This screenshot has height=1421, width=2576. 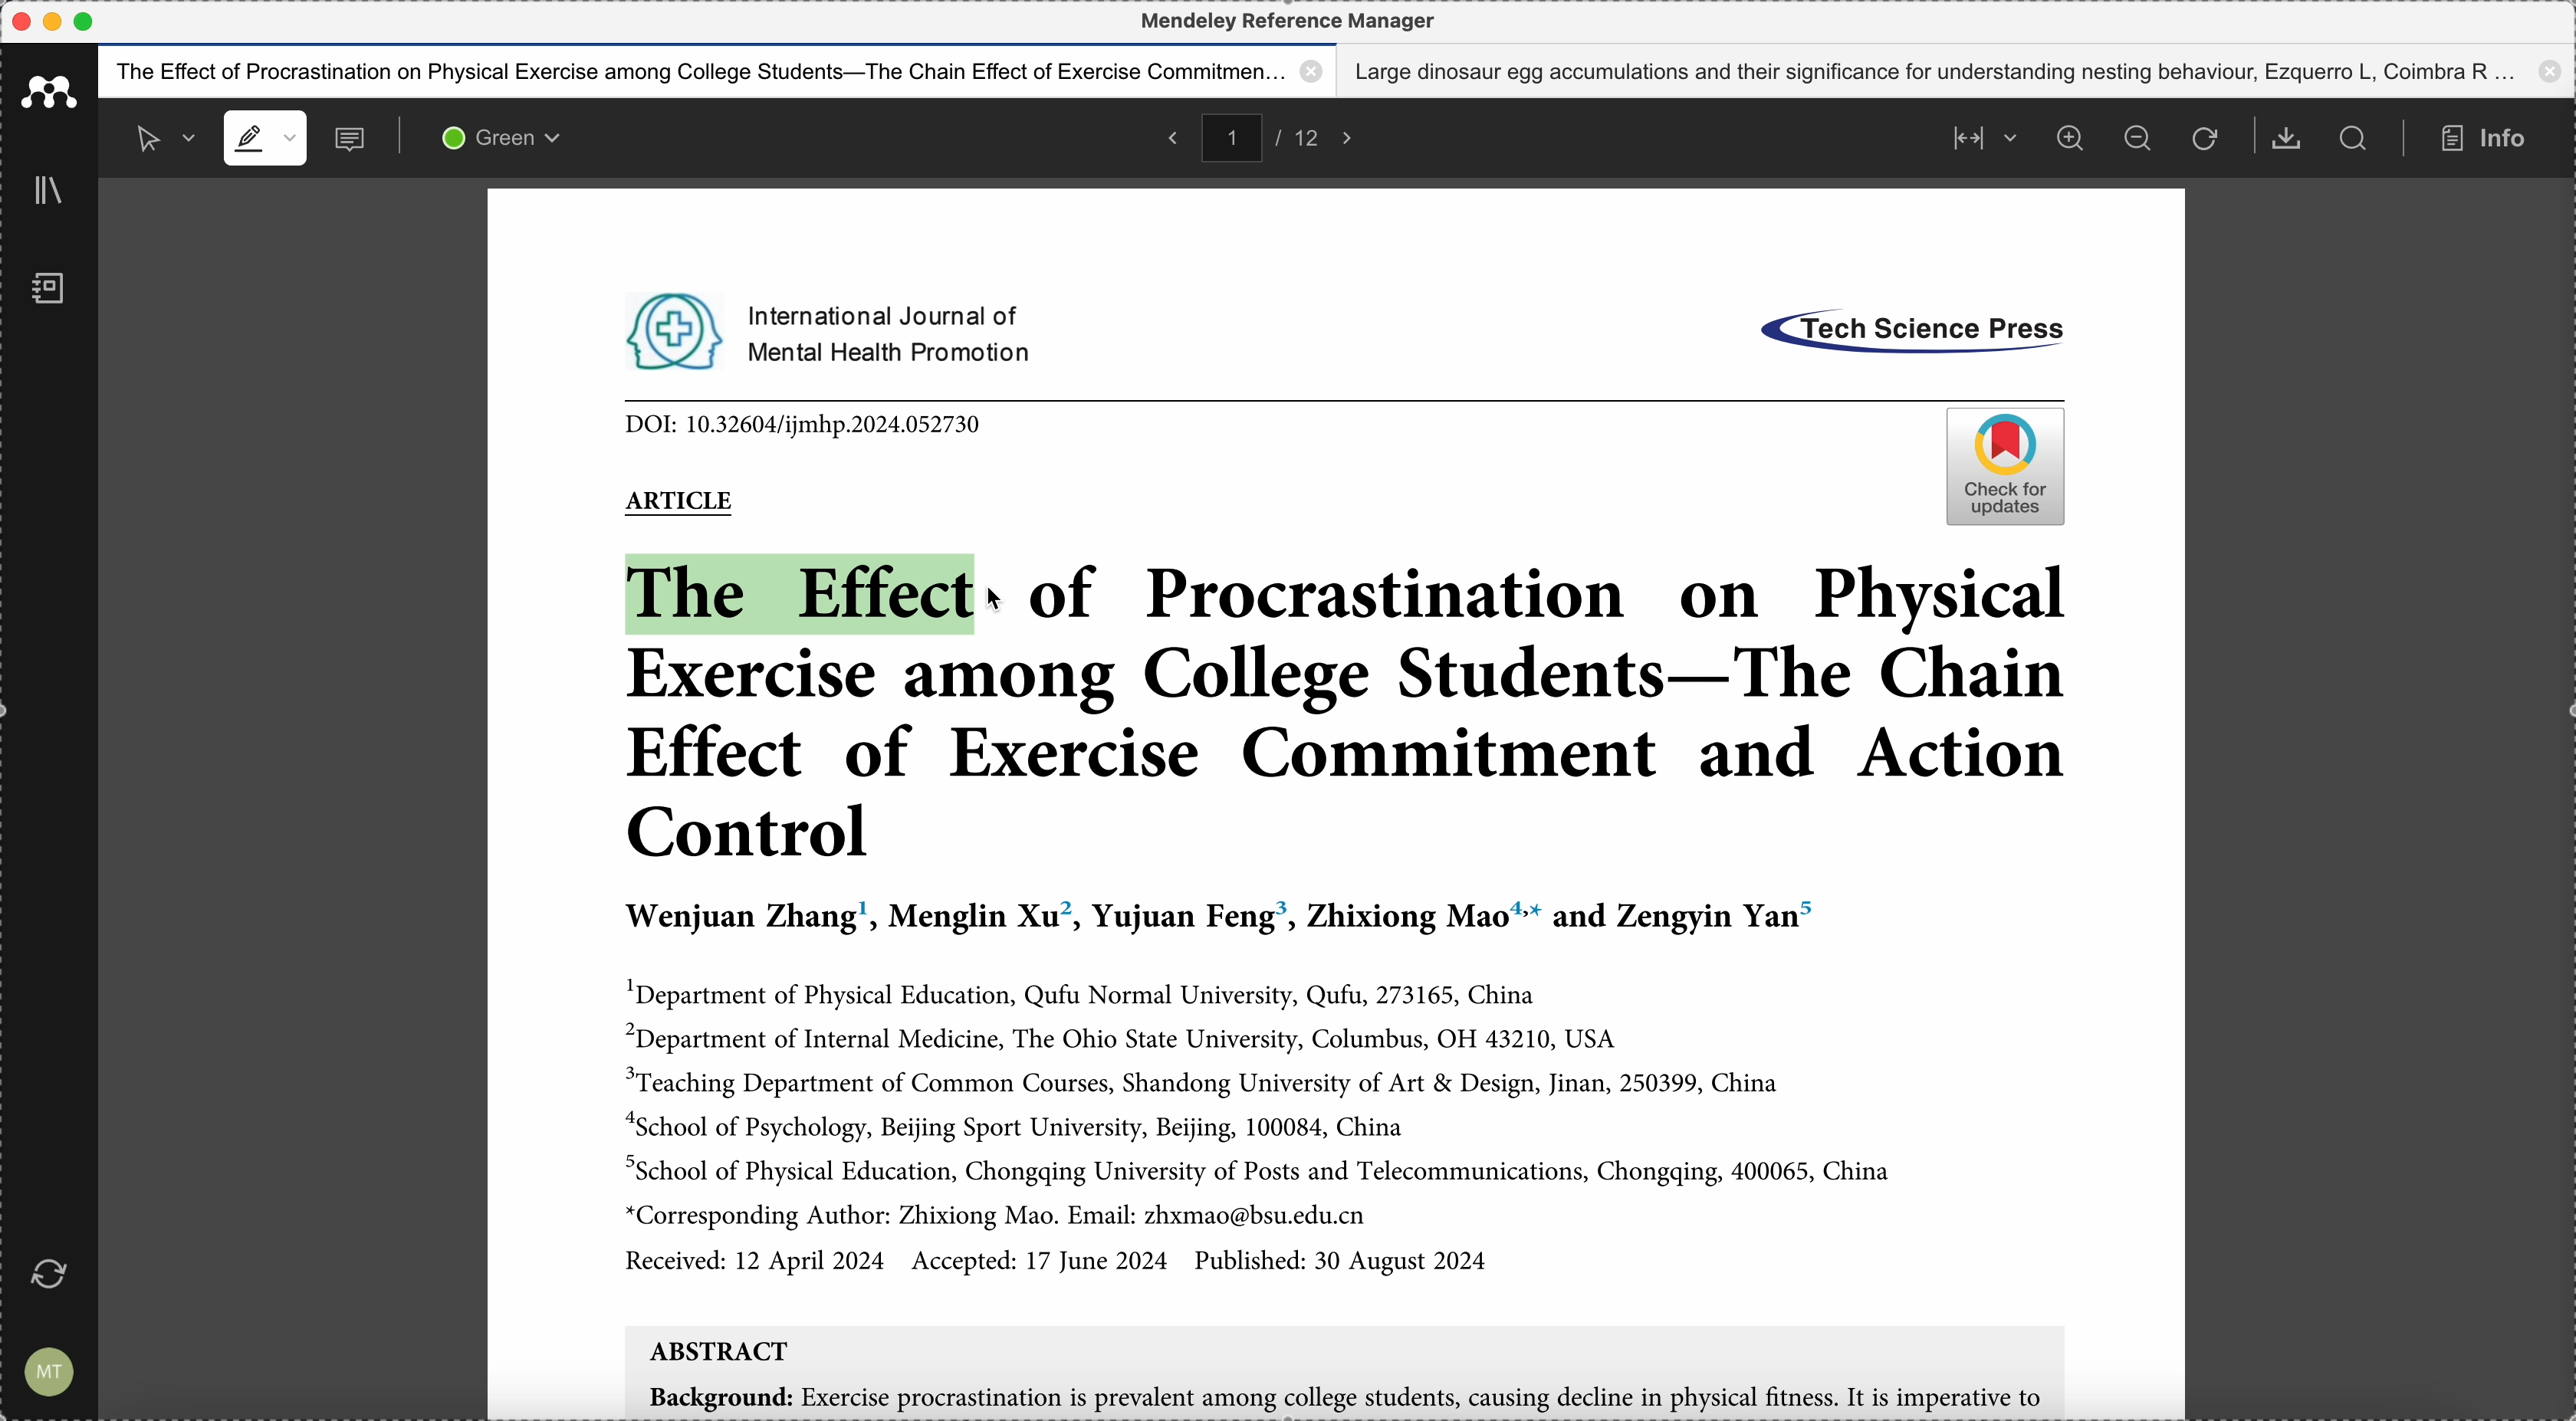 What do you see at coordinates (2491, 139) in the screenshot?
I see `info` at bounding box center [2491, 139].